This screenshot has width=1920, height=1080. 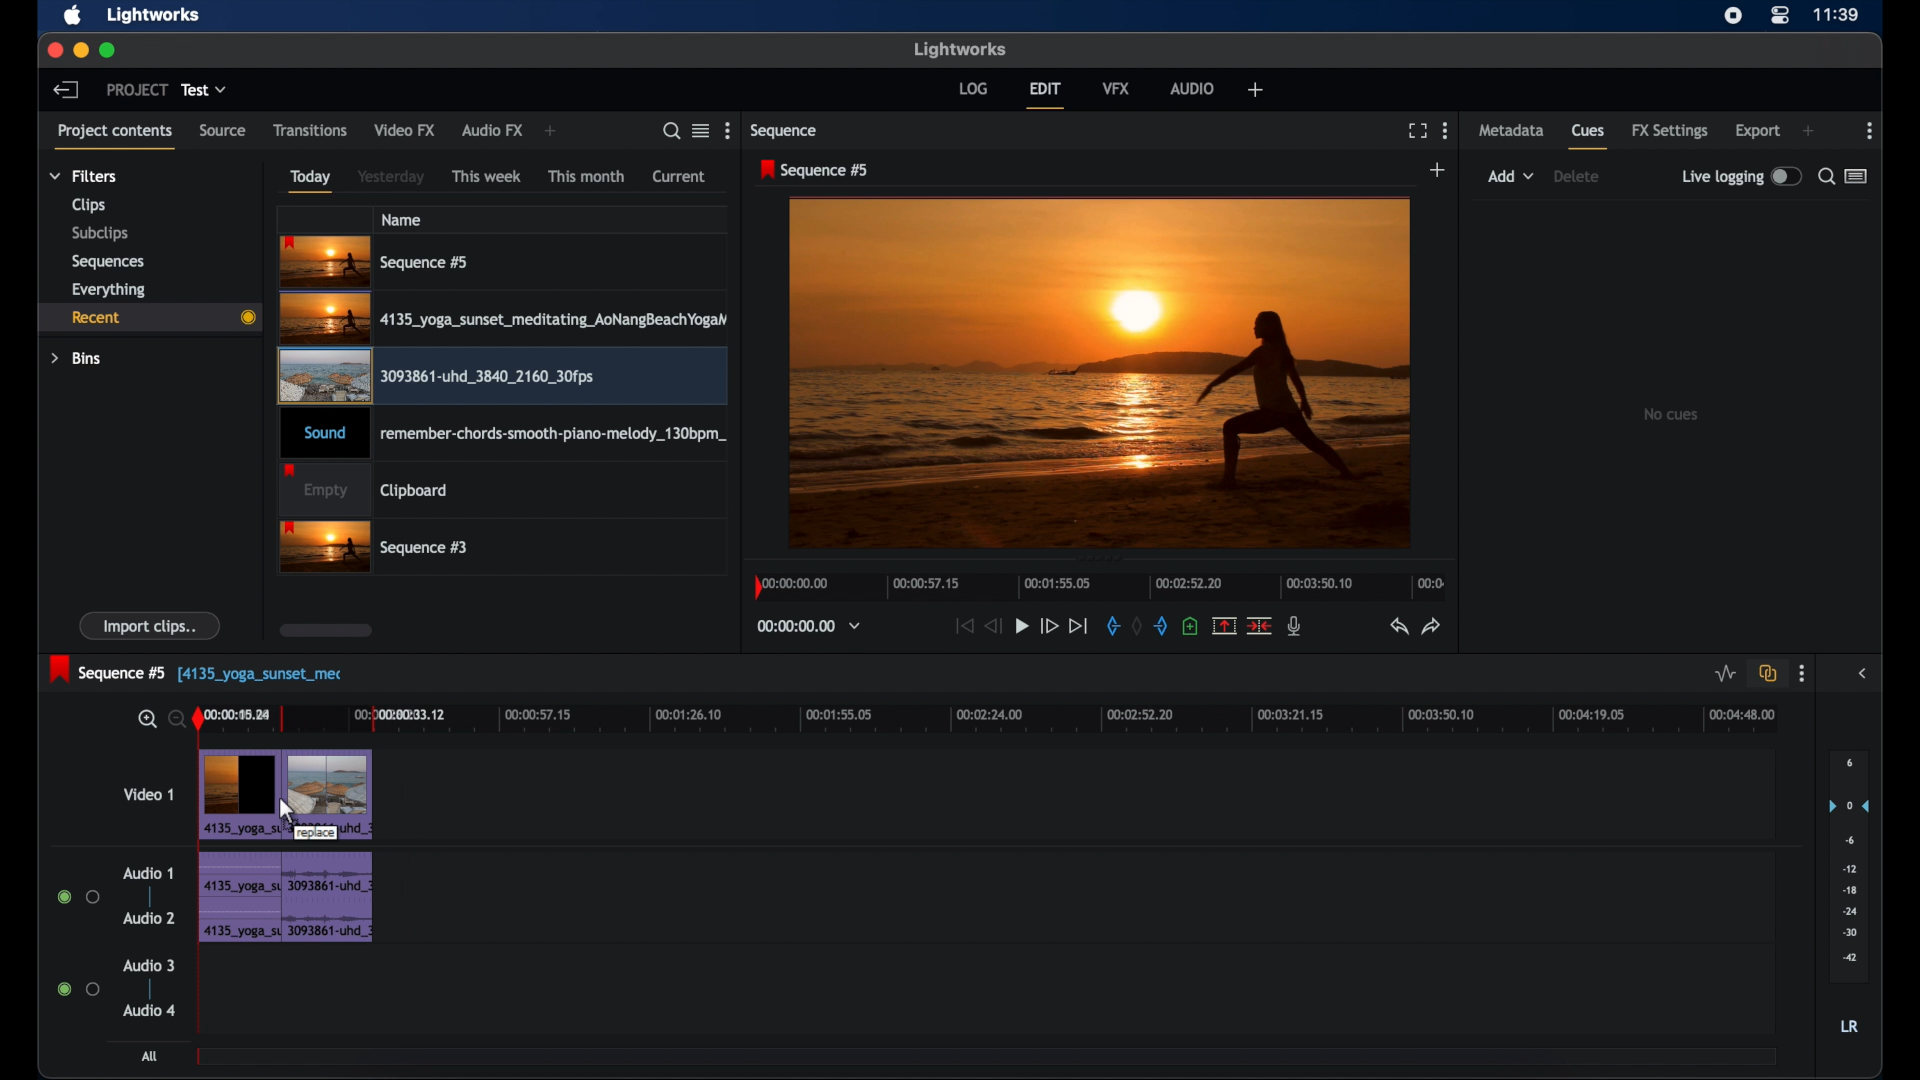 What do you see at coordinates (89, 205) in the screenshot?
I see `clips` at bounding box center [89, 205].